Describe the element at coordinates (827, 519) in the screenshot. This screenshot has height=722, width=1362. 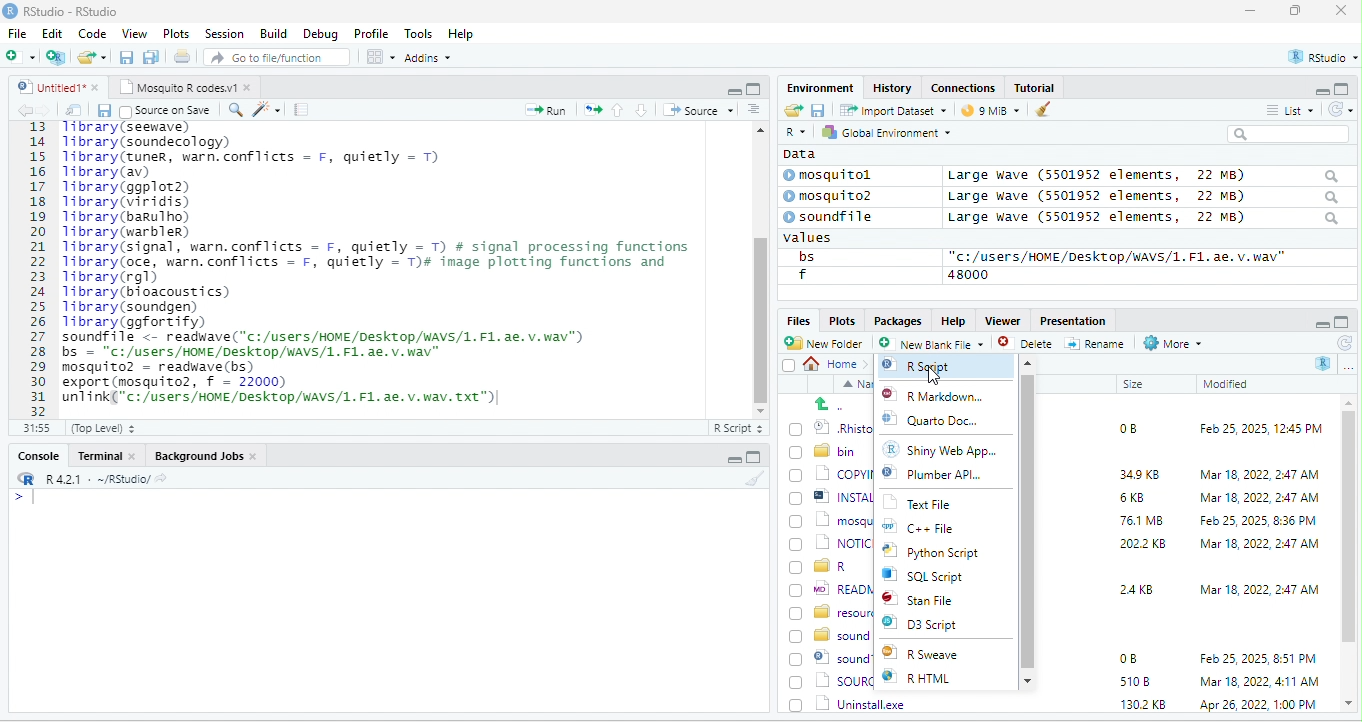
I see `1 mosquitol.txt` at that location.